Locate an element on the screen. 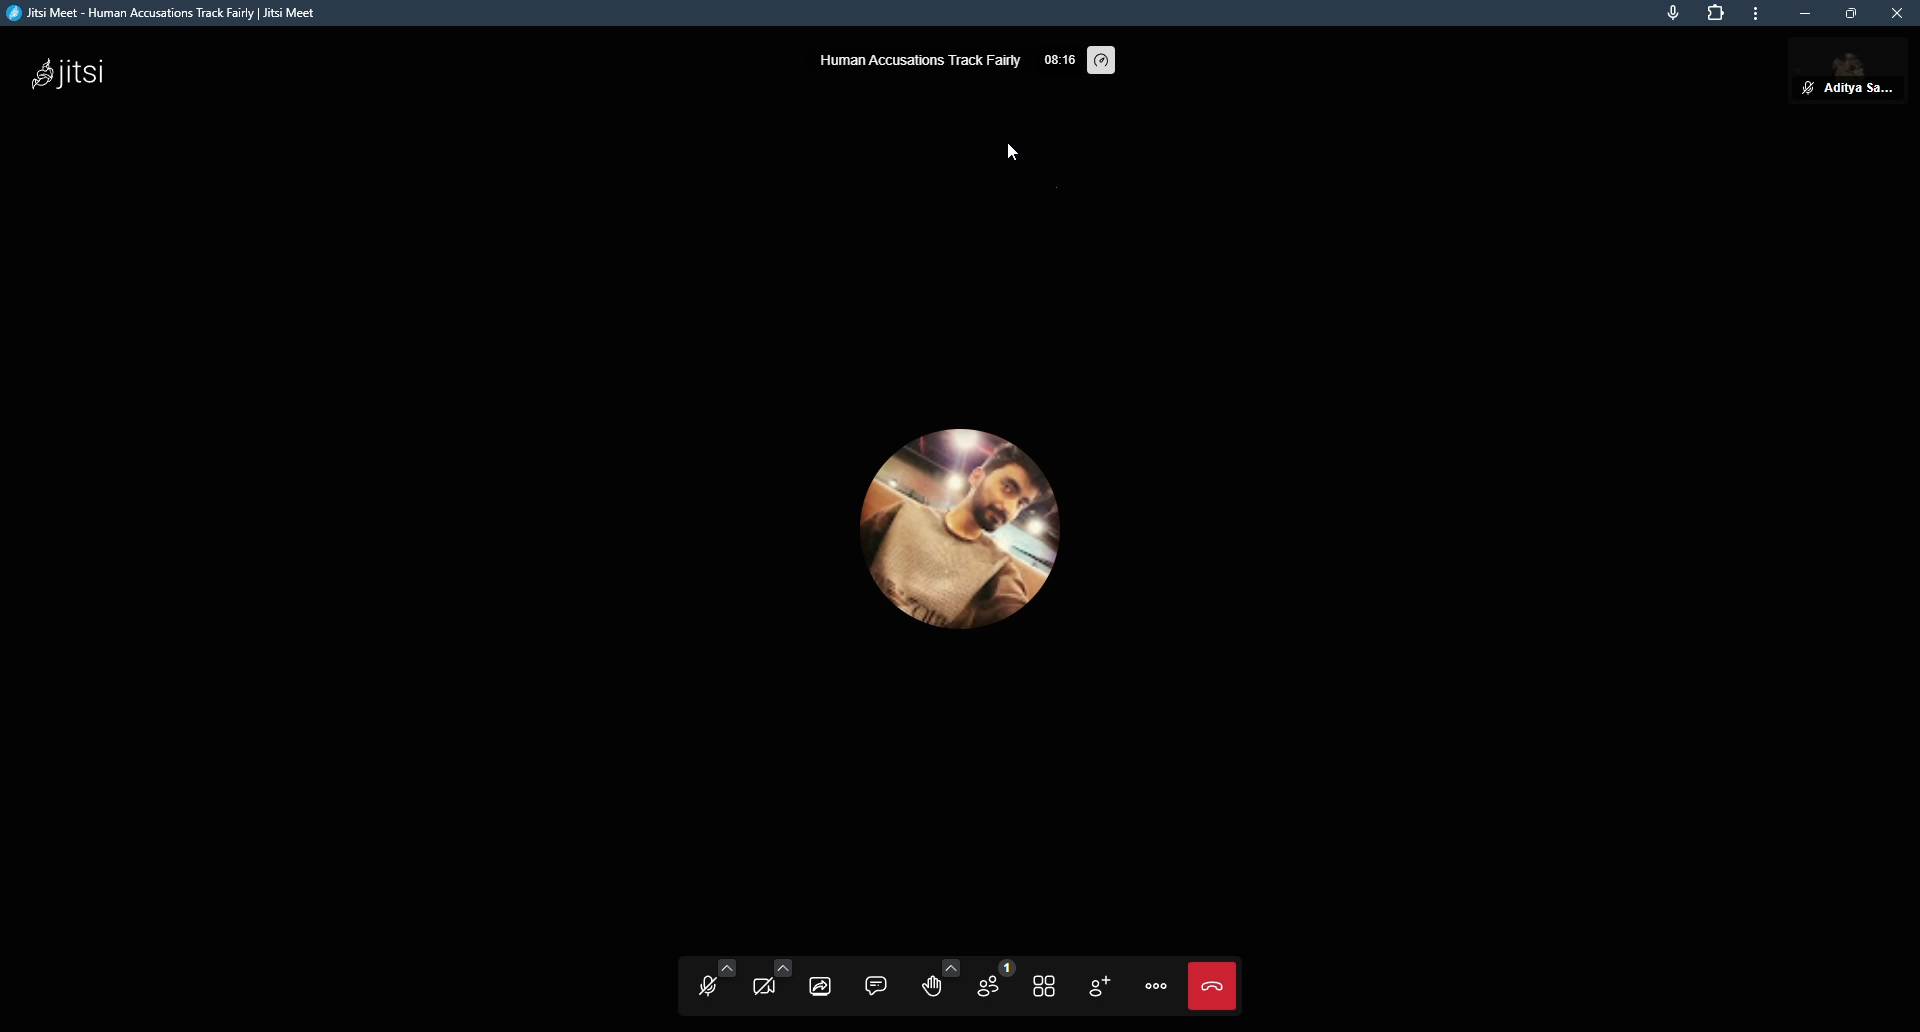 The height and width of the screenshot is (1032, 1920). minimize is located at coordinates (1804, 13).